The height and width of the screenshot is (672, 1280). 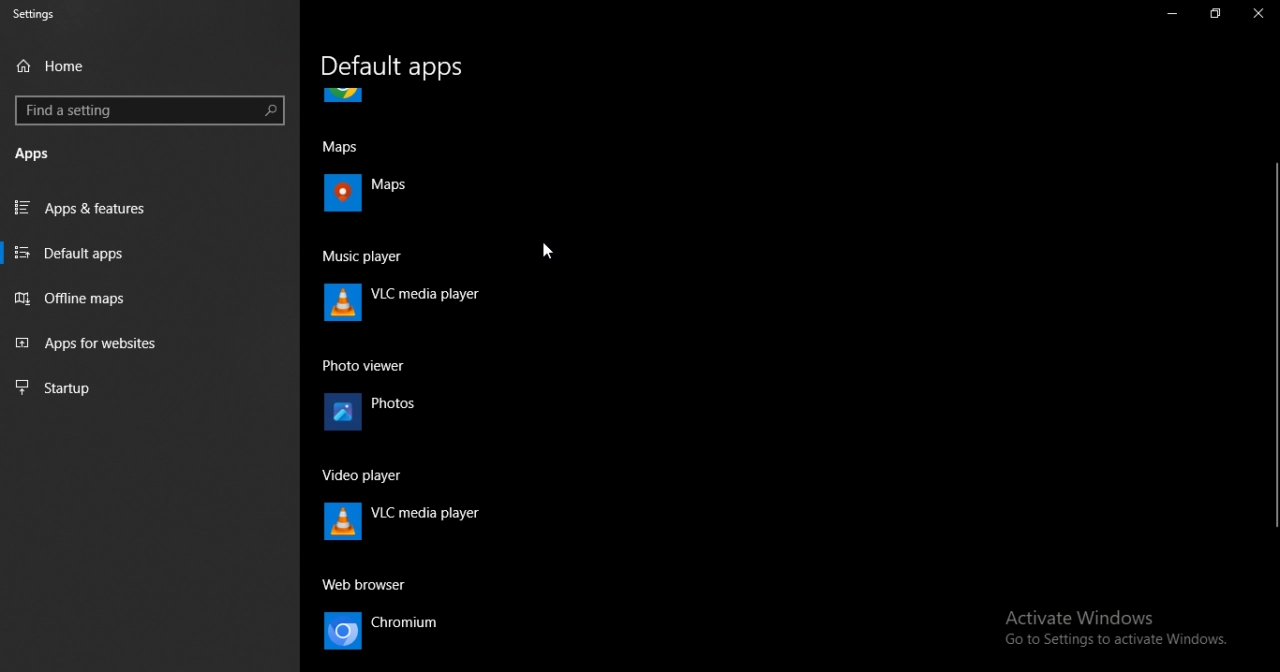 I want to click on vertical scrollbar, so click(x=1272, y=342).